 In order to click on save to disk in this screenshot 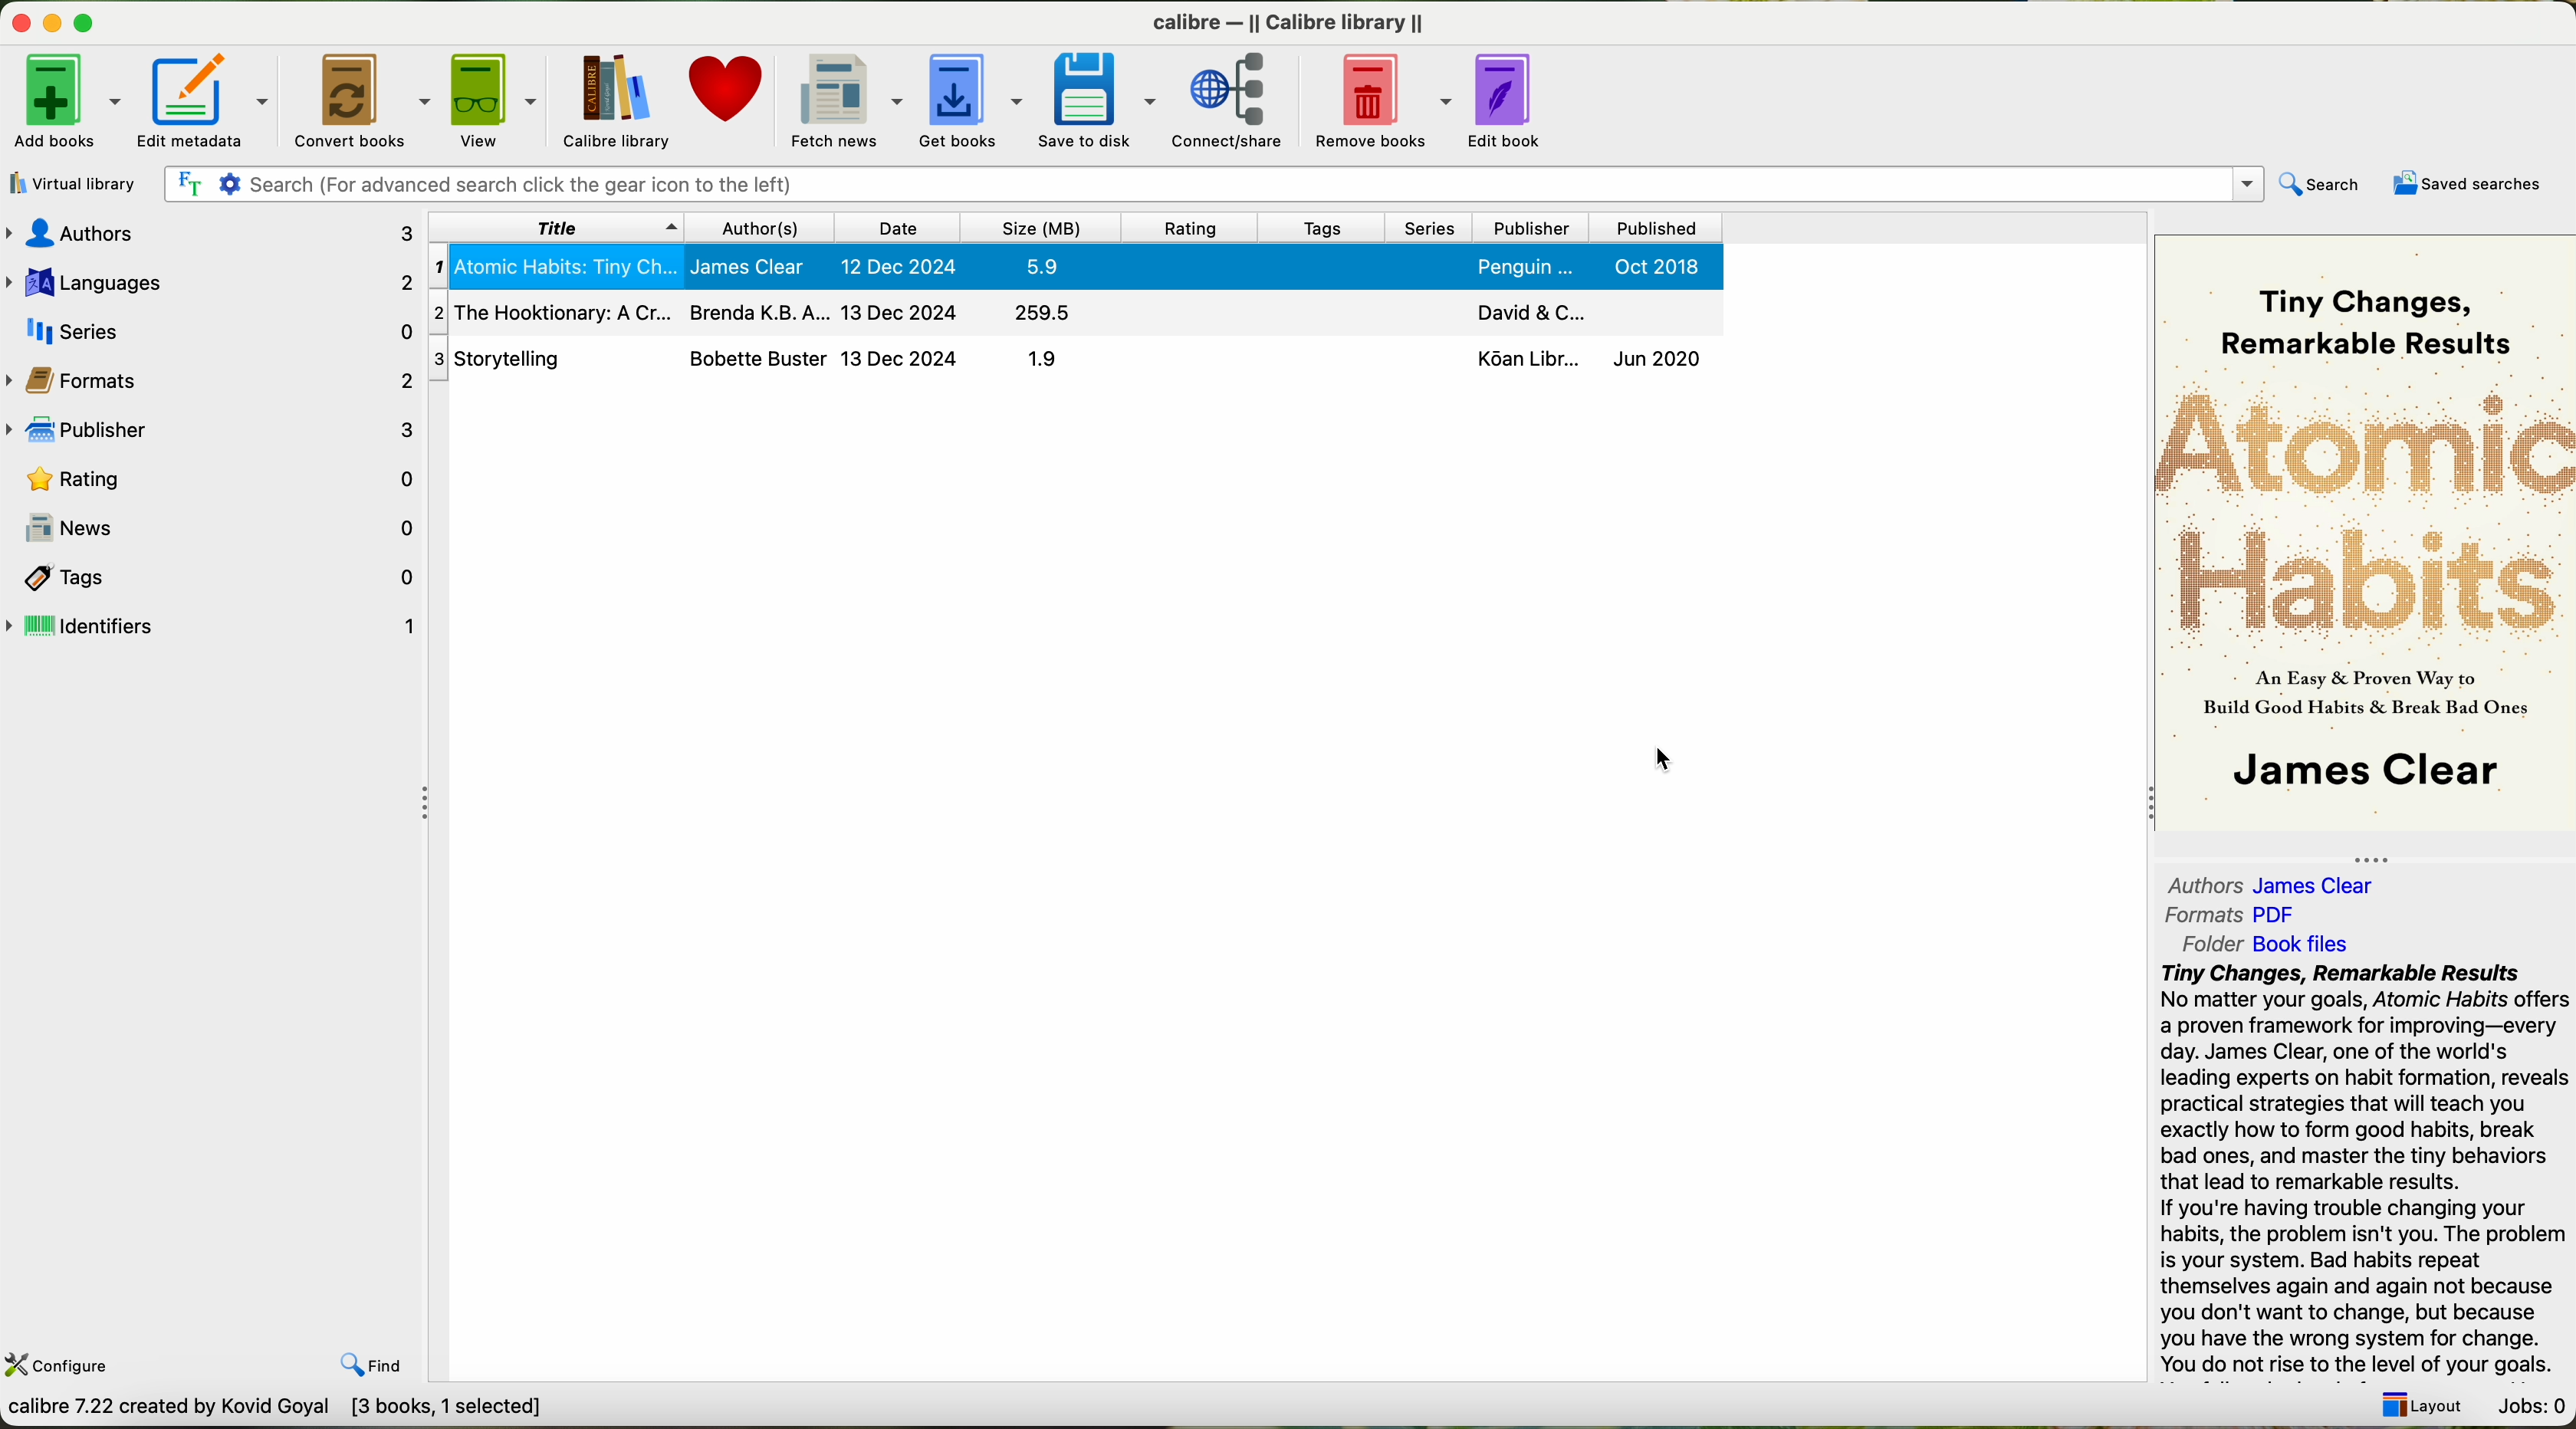, I will do `click(1101, 98)`.